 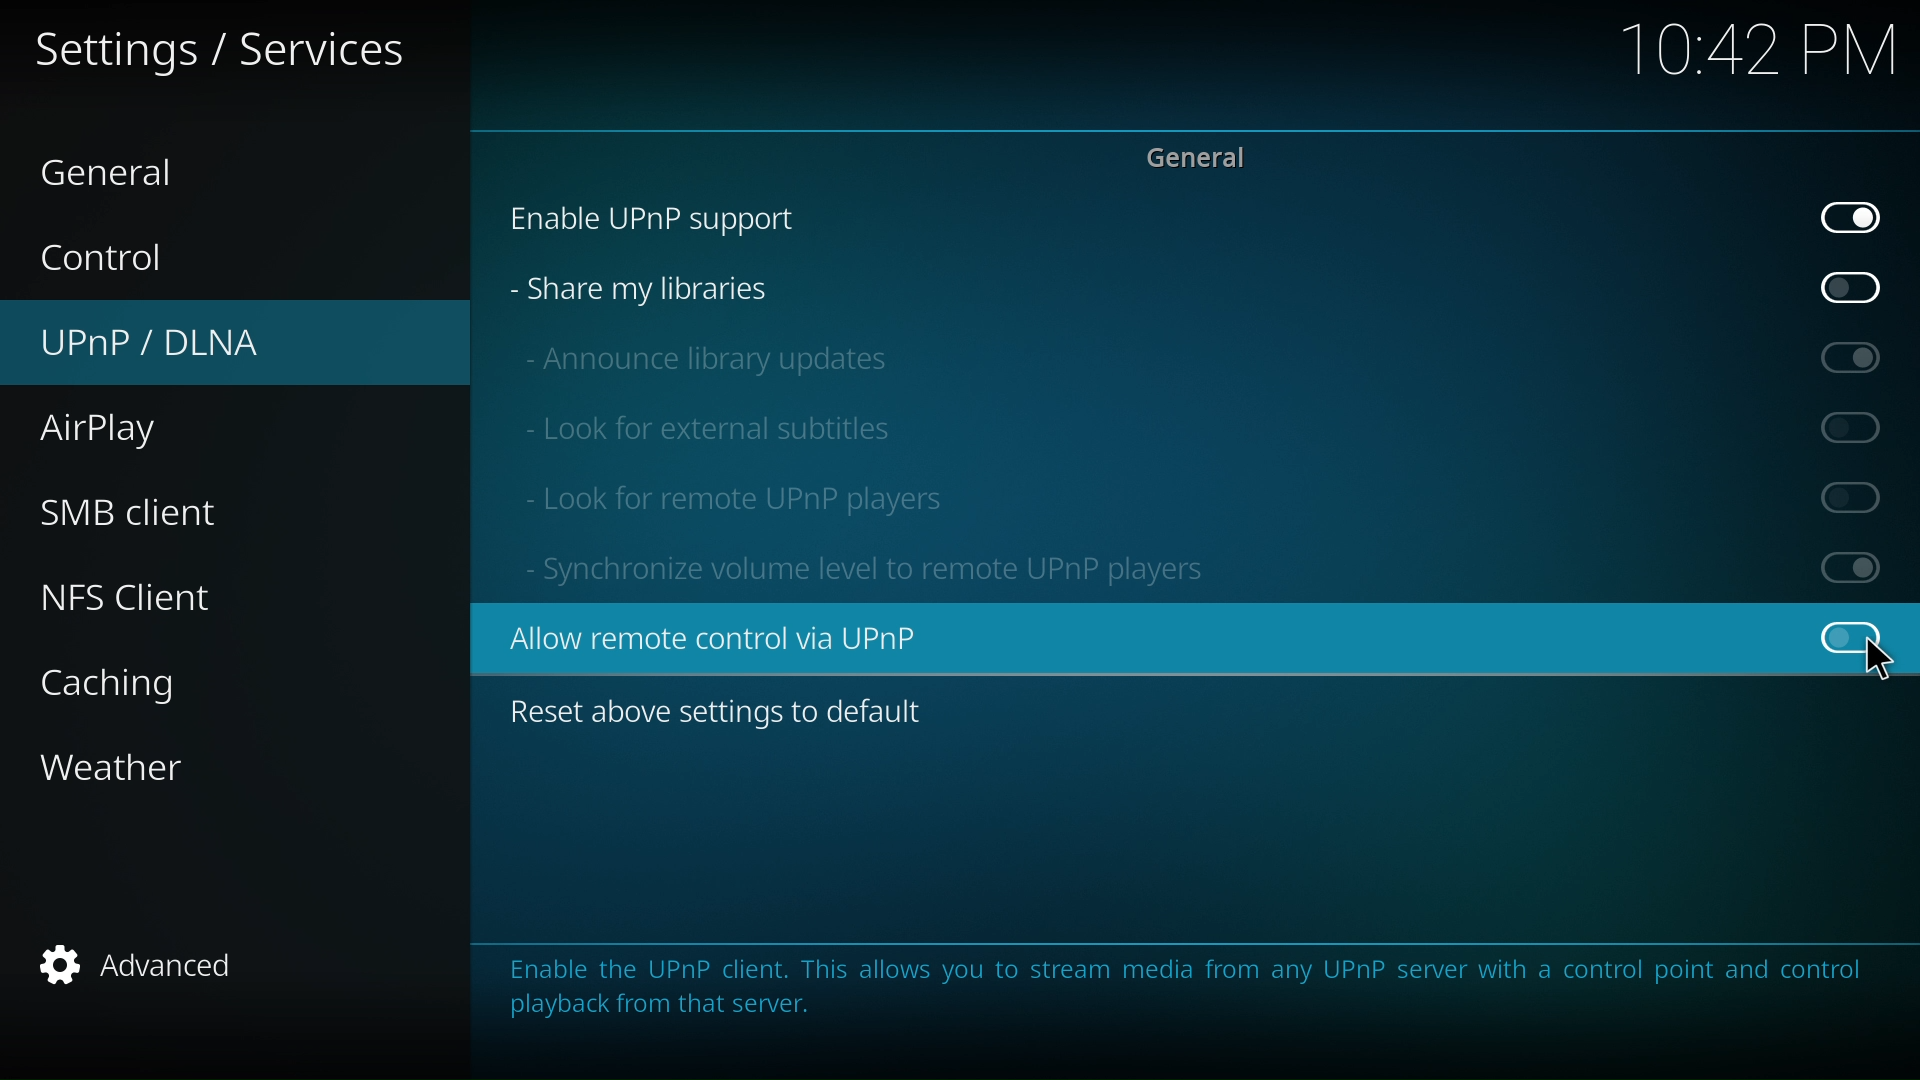 I want to click on caching, so click(x=125, y=686).